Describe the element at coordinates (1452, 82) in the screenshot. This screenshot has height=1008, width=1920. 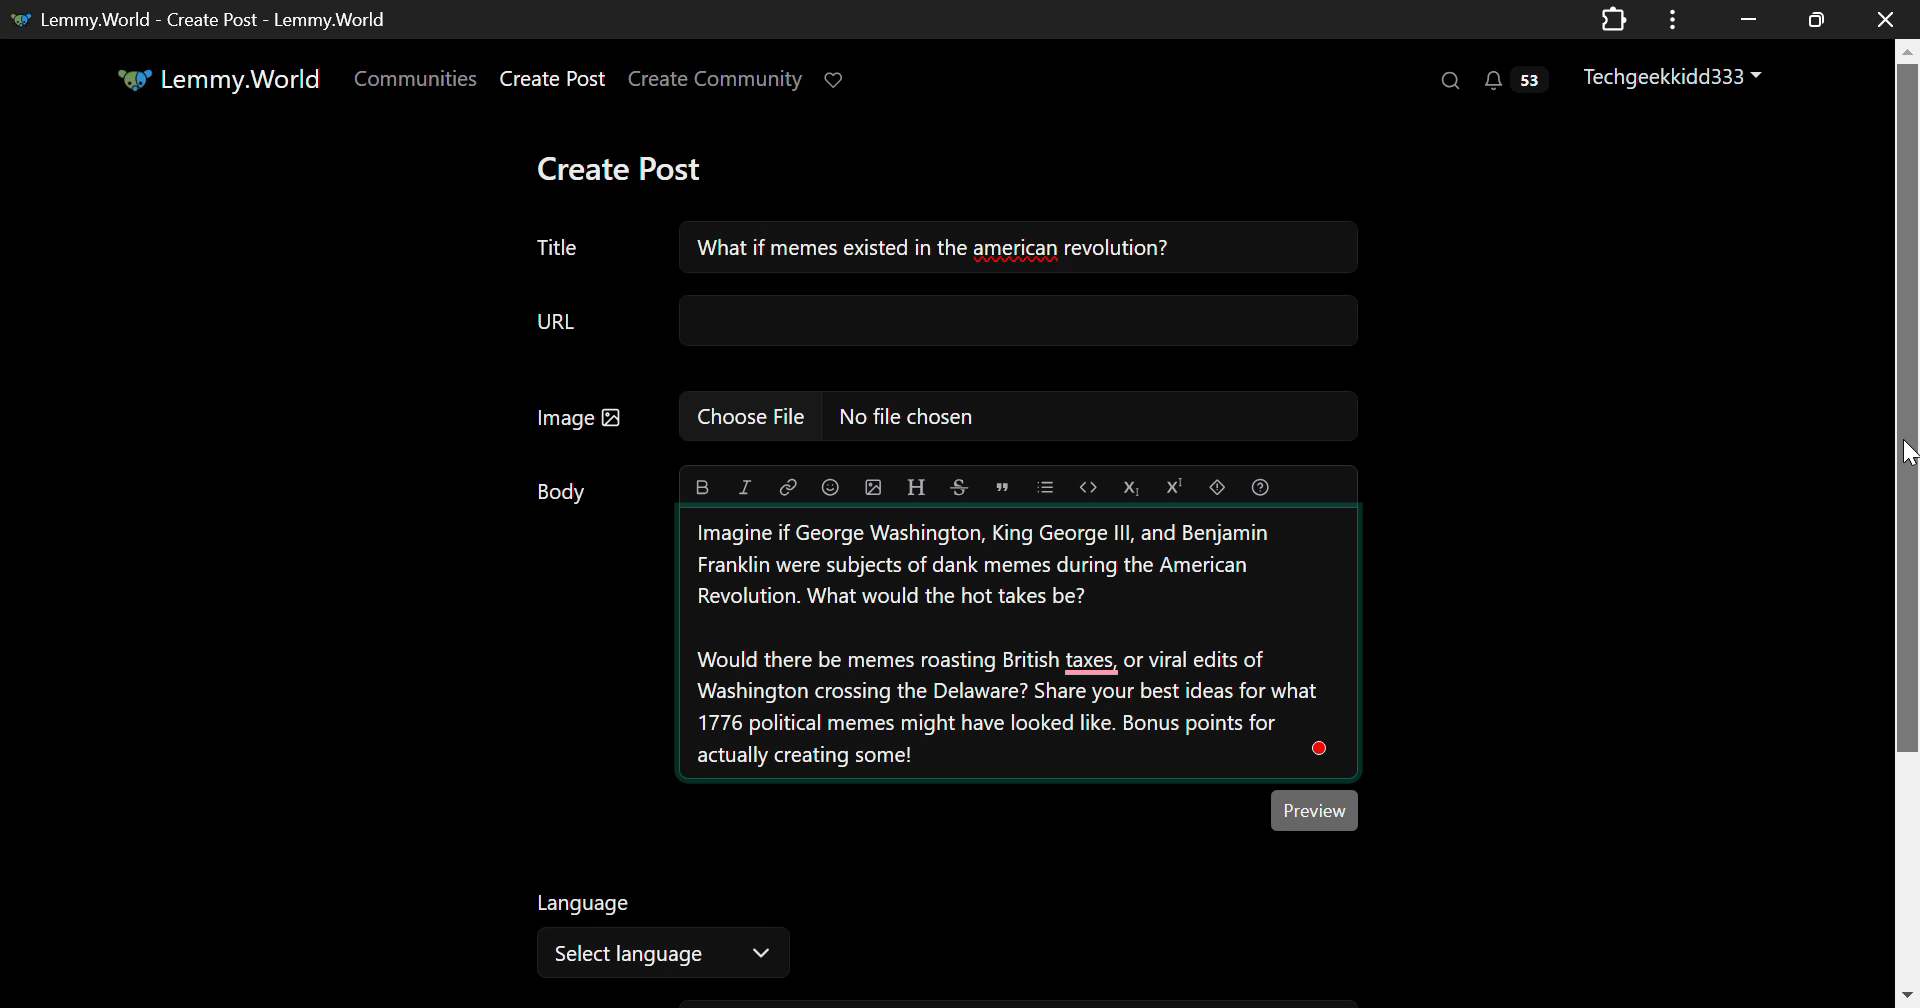
I see `Search` at that location.